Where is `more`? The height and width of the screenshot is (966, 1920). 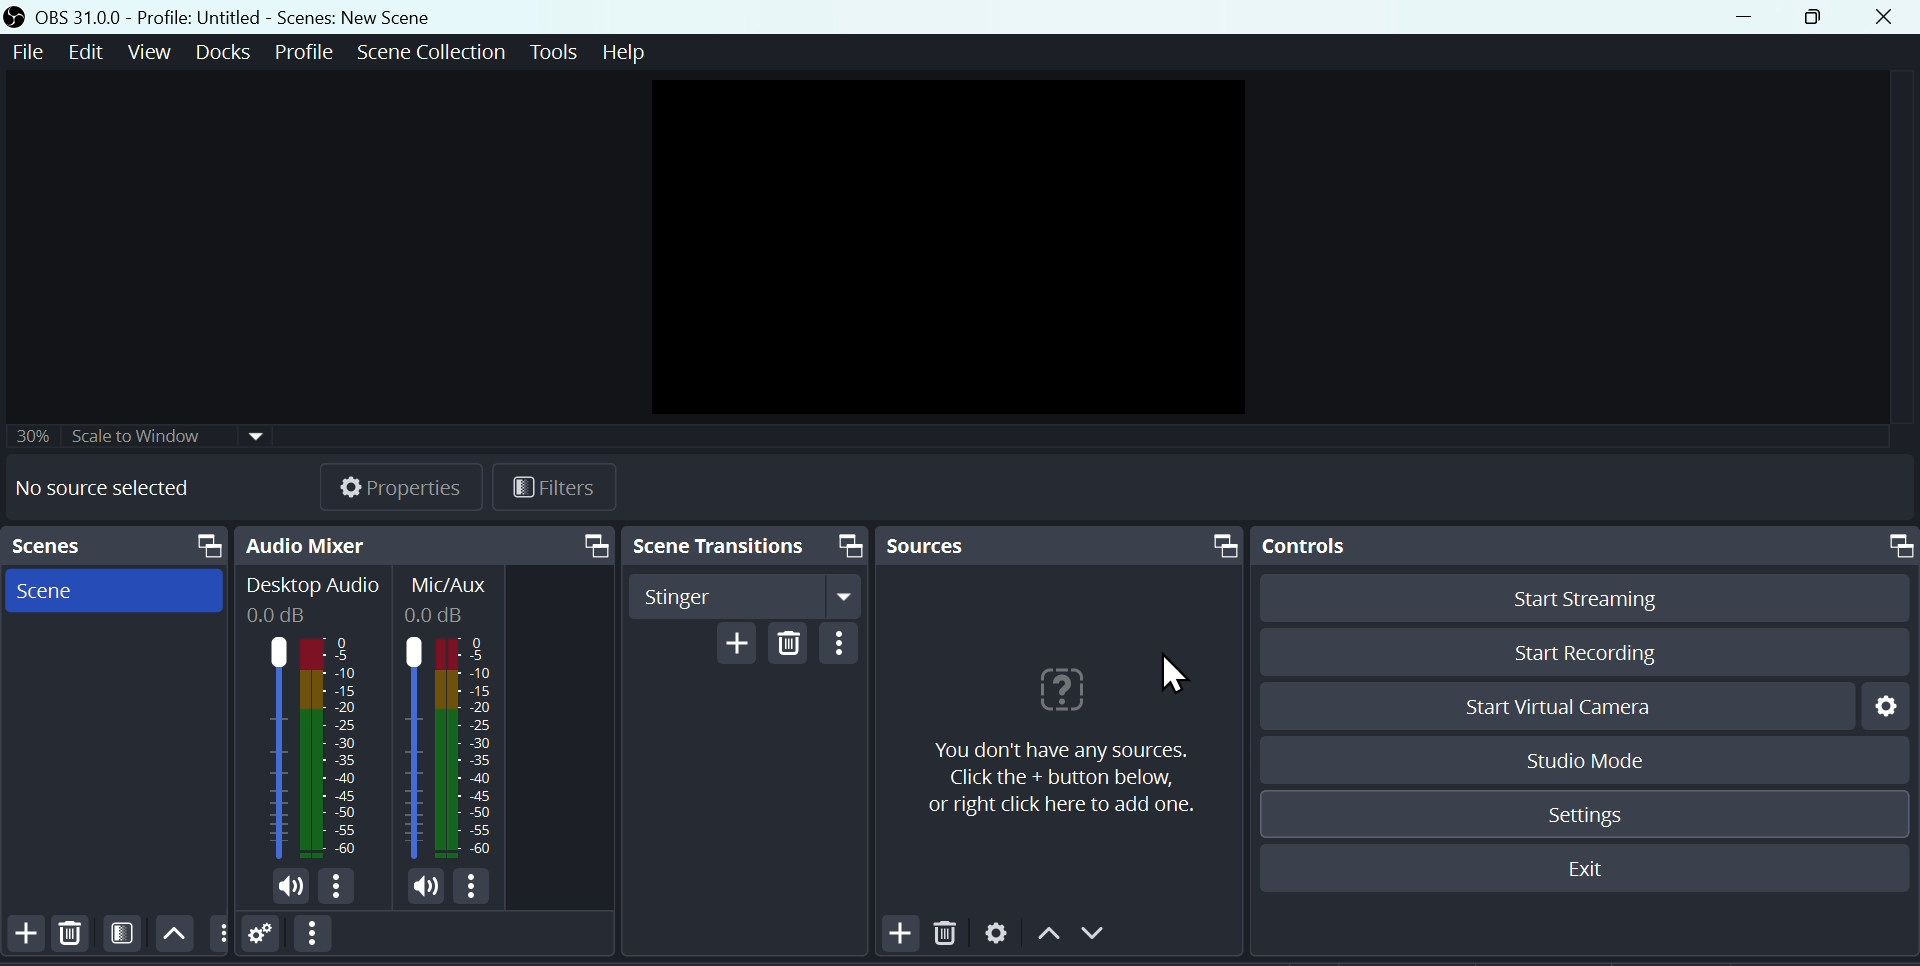
more is located at coordinates (342, 887).